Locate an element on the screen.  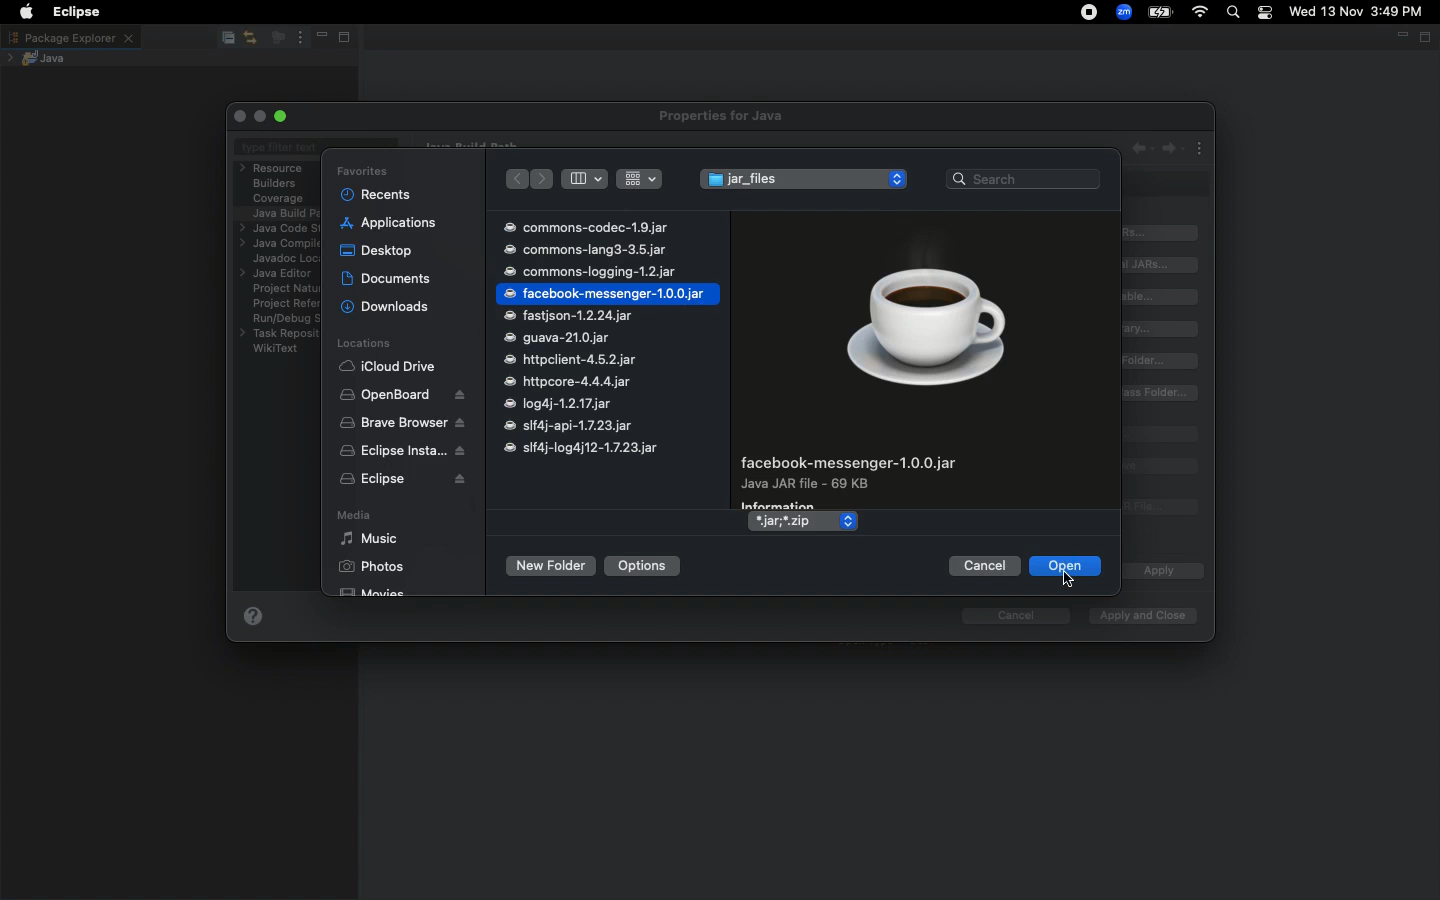
Properties for java is located at coordinates (724, 117).